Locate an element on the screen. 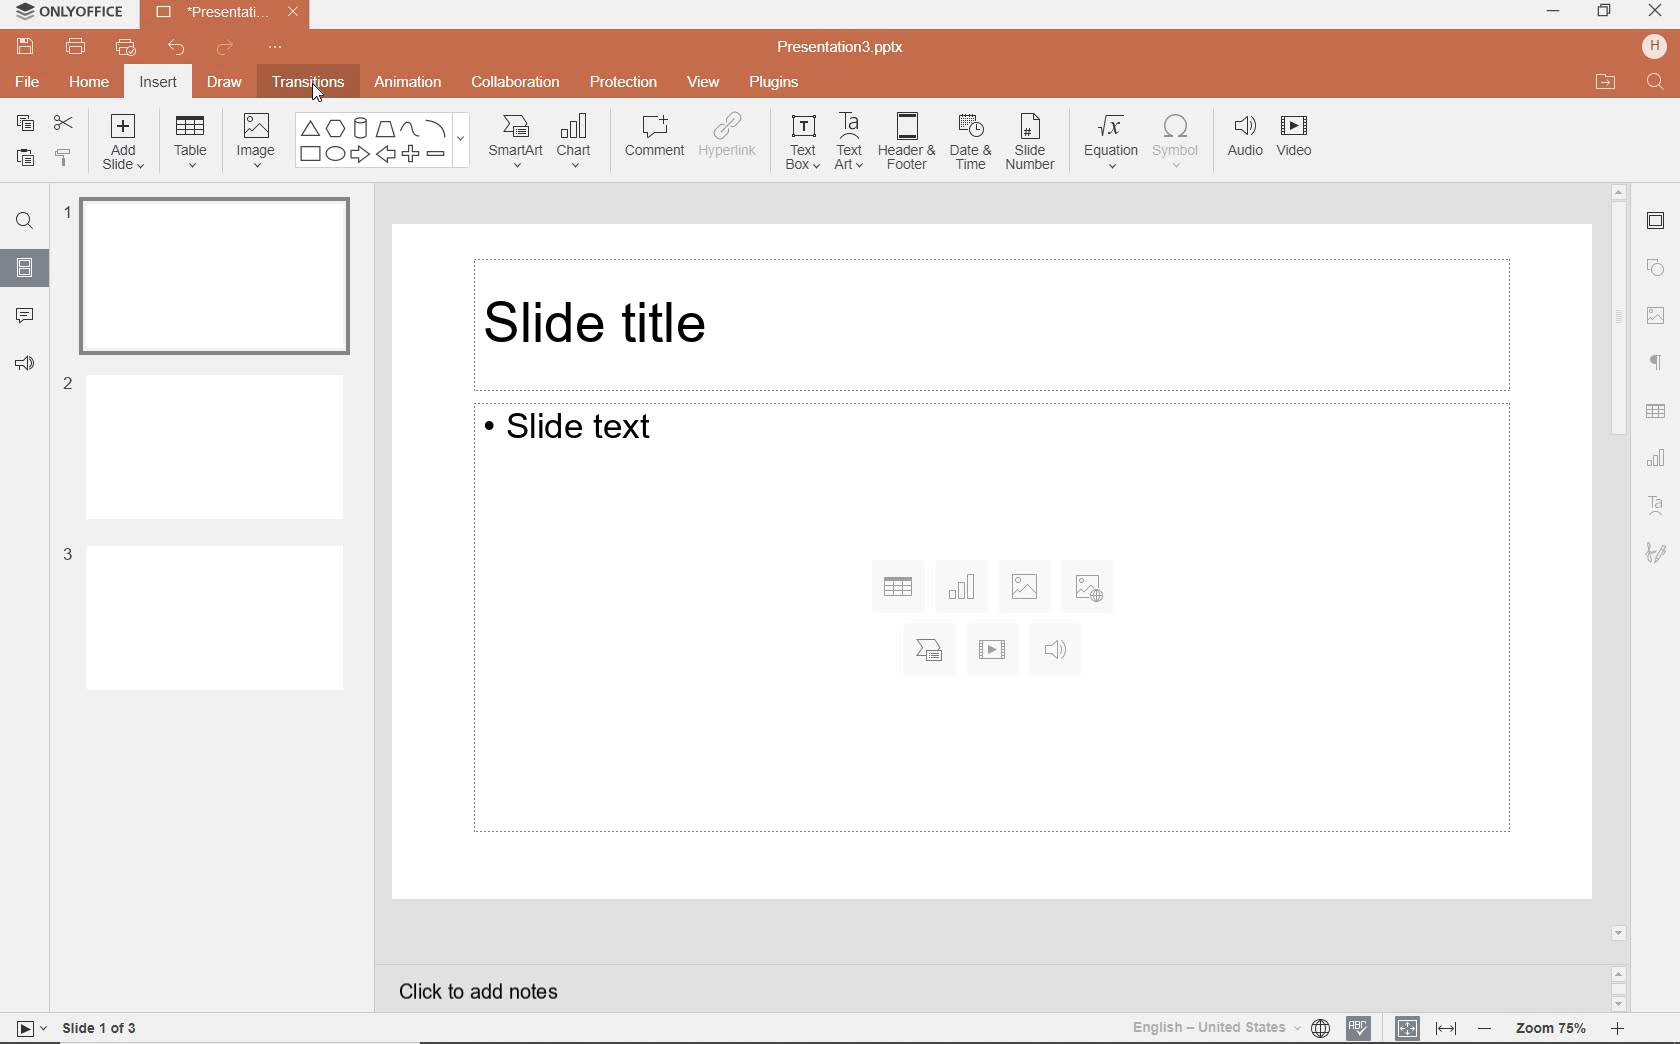 The height and width of the screenshot is (1044, 1680). transitions is located at coordinates (307, 84).